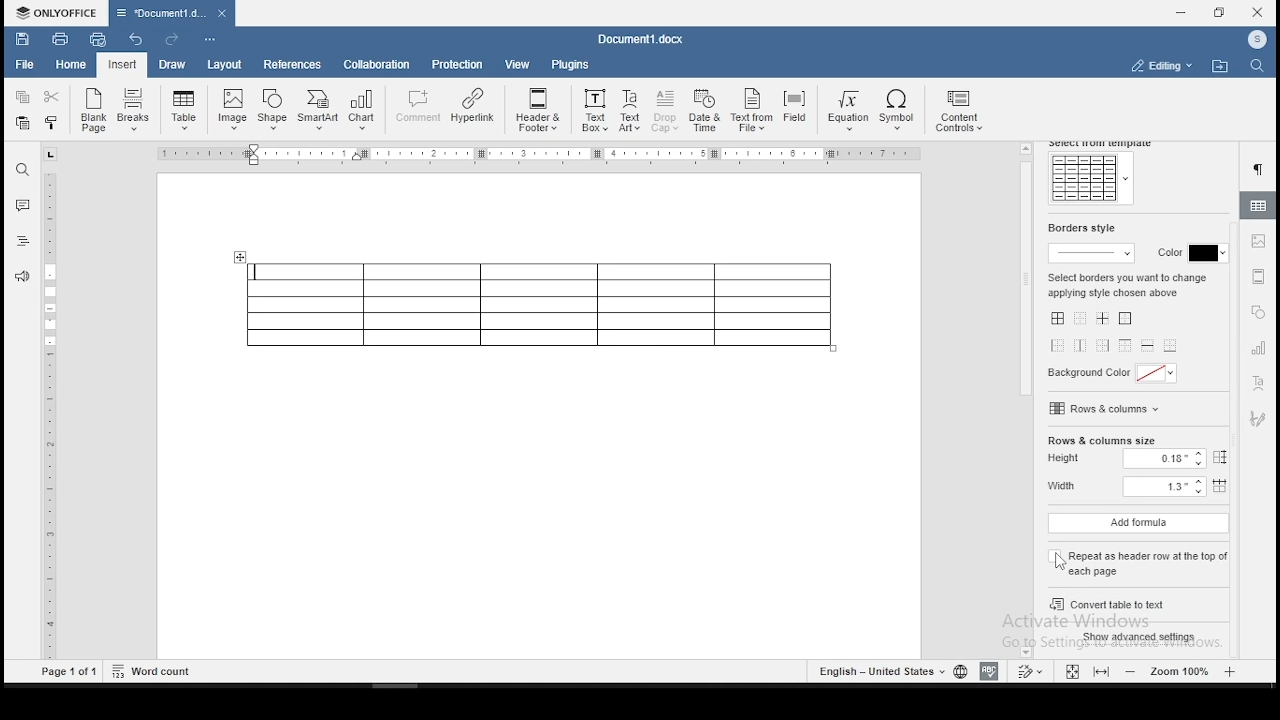  Describe the element at coordinates (91, 112) in the screenshot. I see `blank page` at that location.